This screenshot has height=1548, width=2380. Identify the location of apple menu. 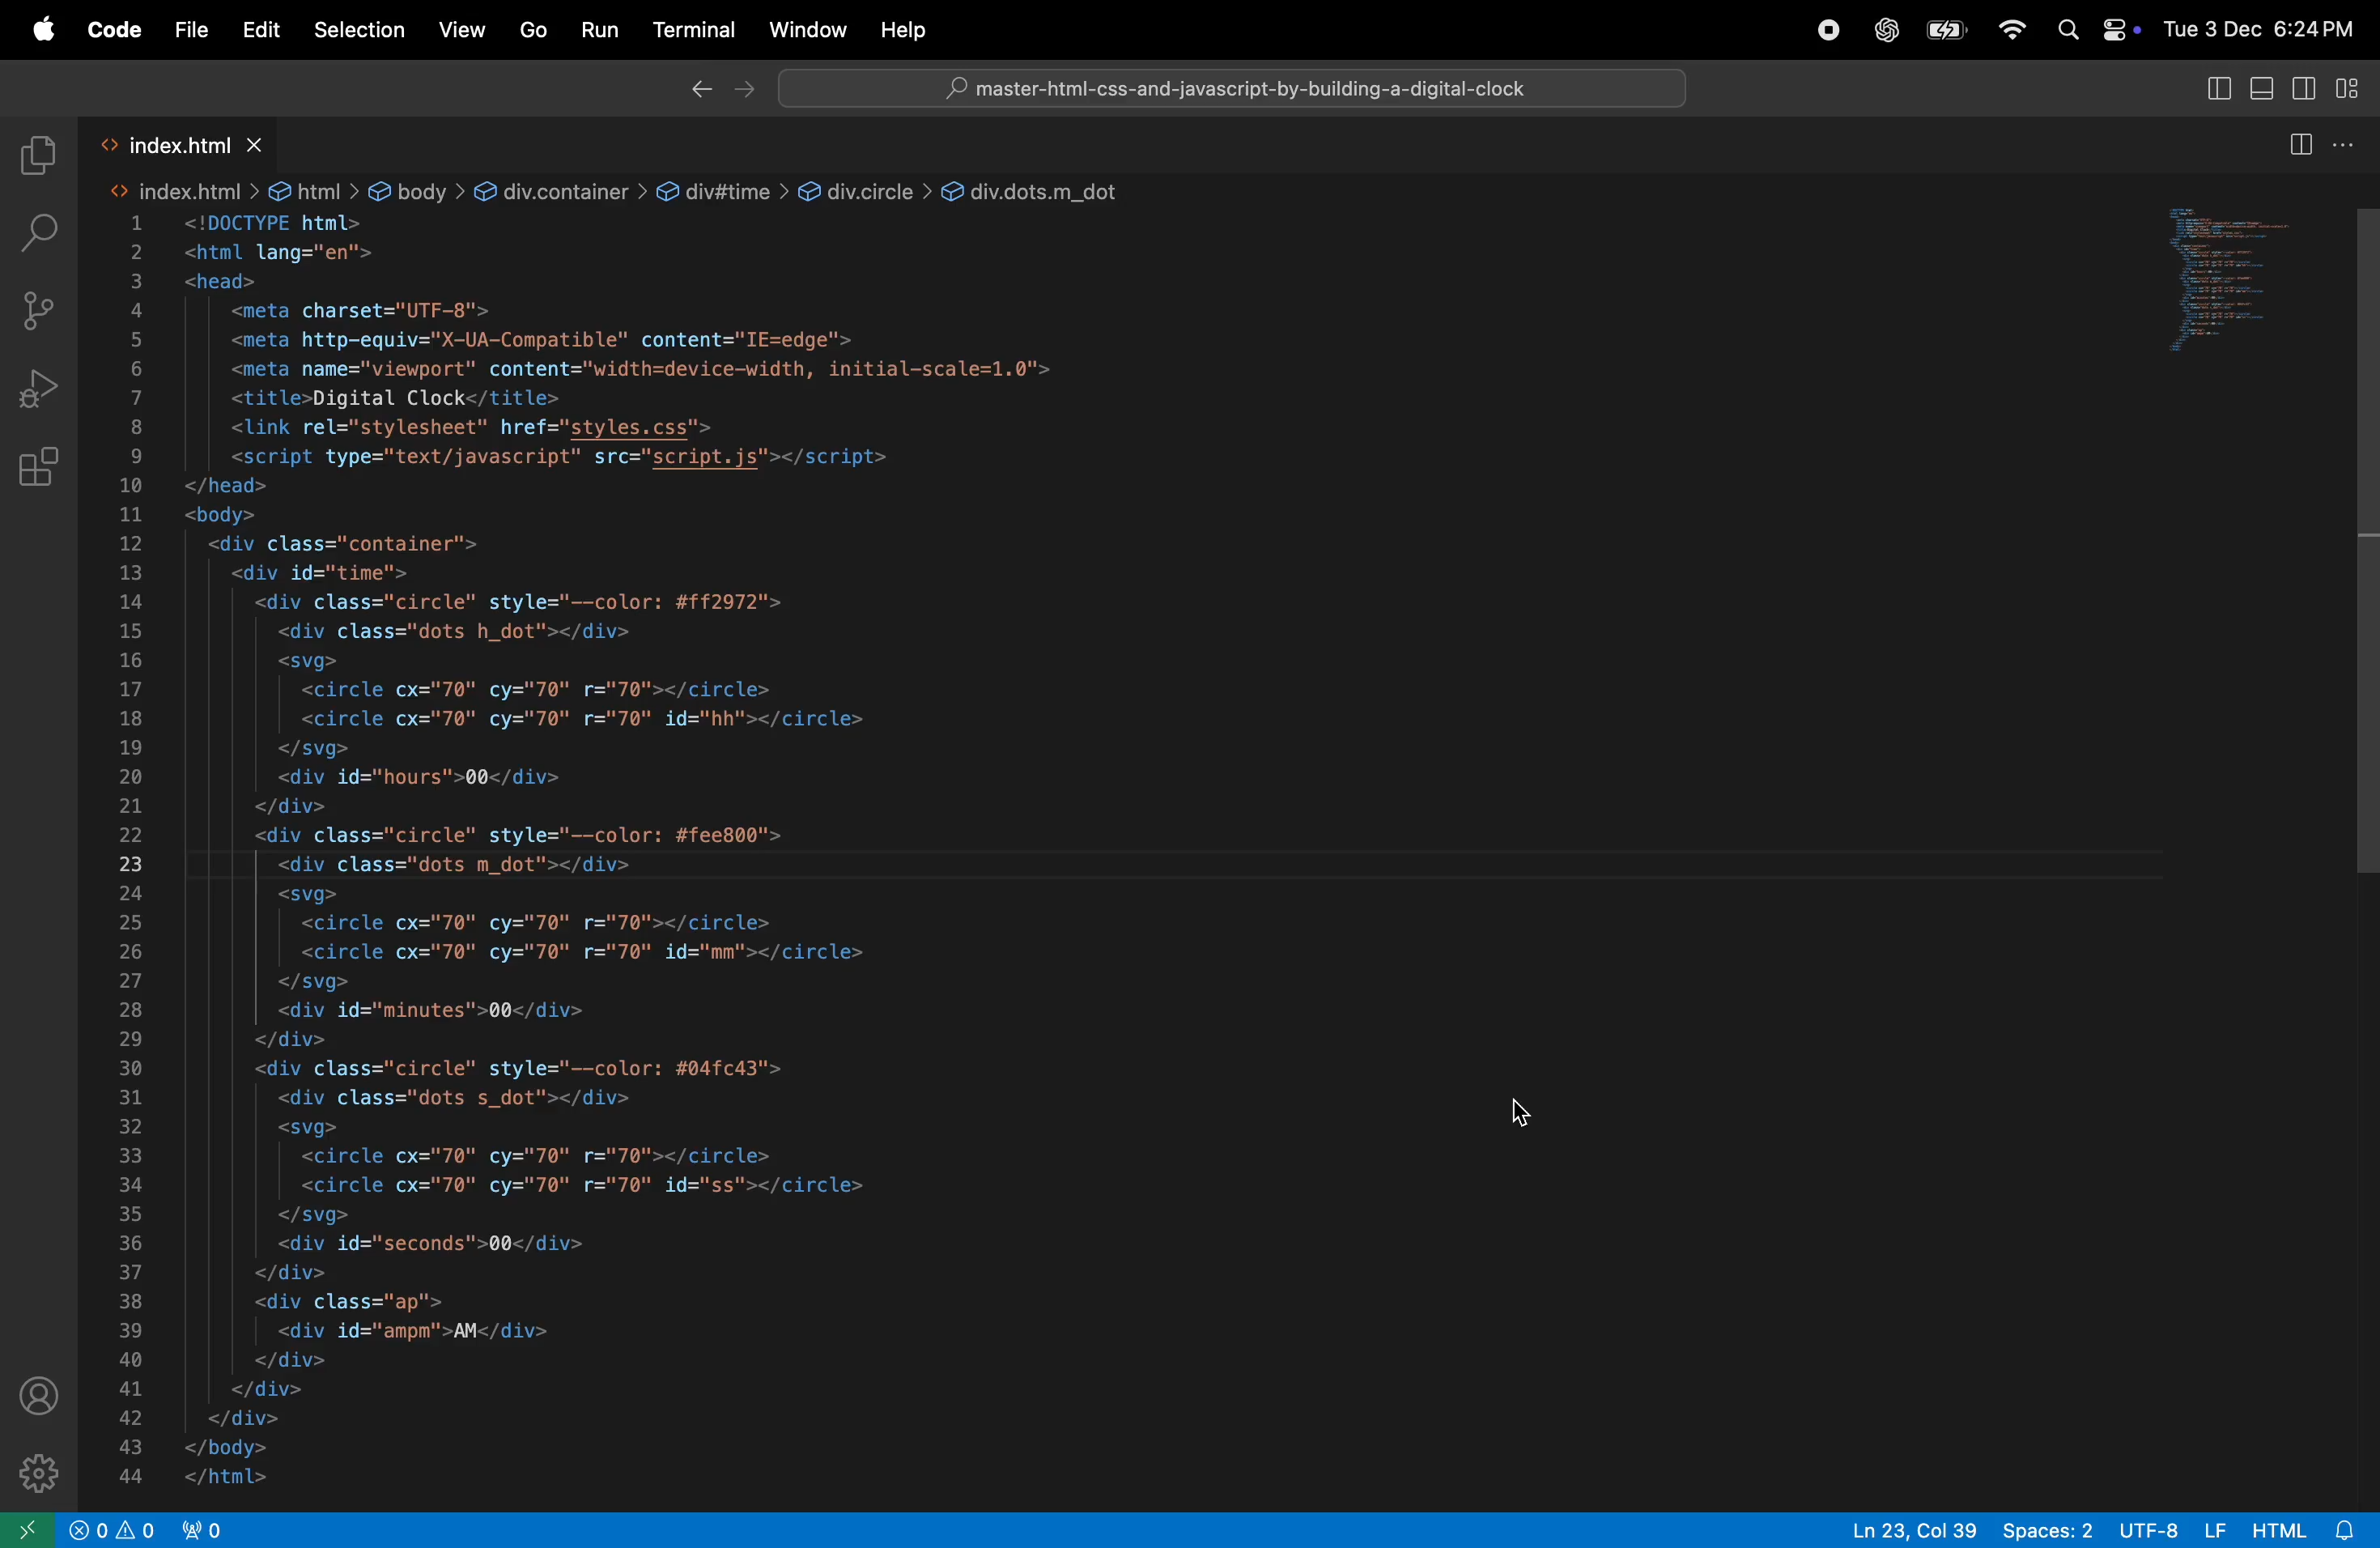
(42, 29).